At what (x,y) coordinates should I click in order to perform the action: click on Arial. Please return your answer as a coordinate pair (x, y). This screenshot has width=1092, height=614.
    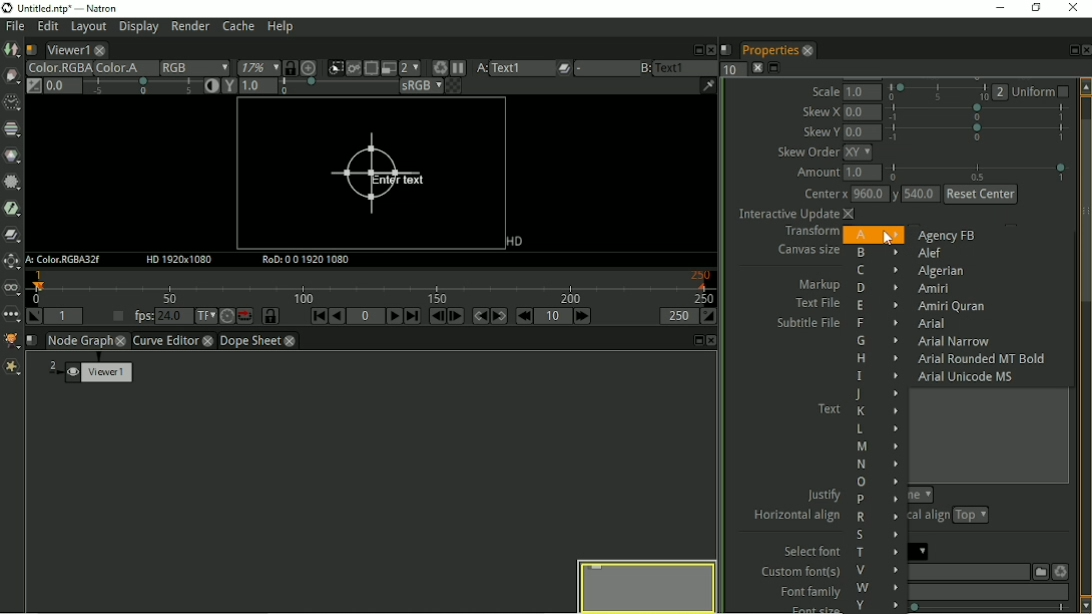
    Looking at the image, I should click on (935, 324).